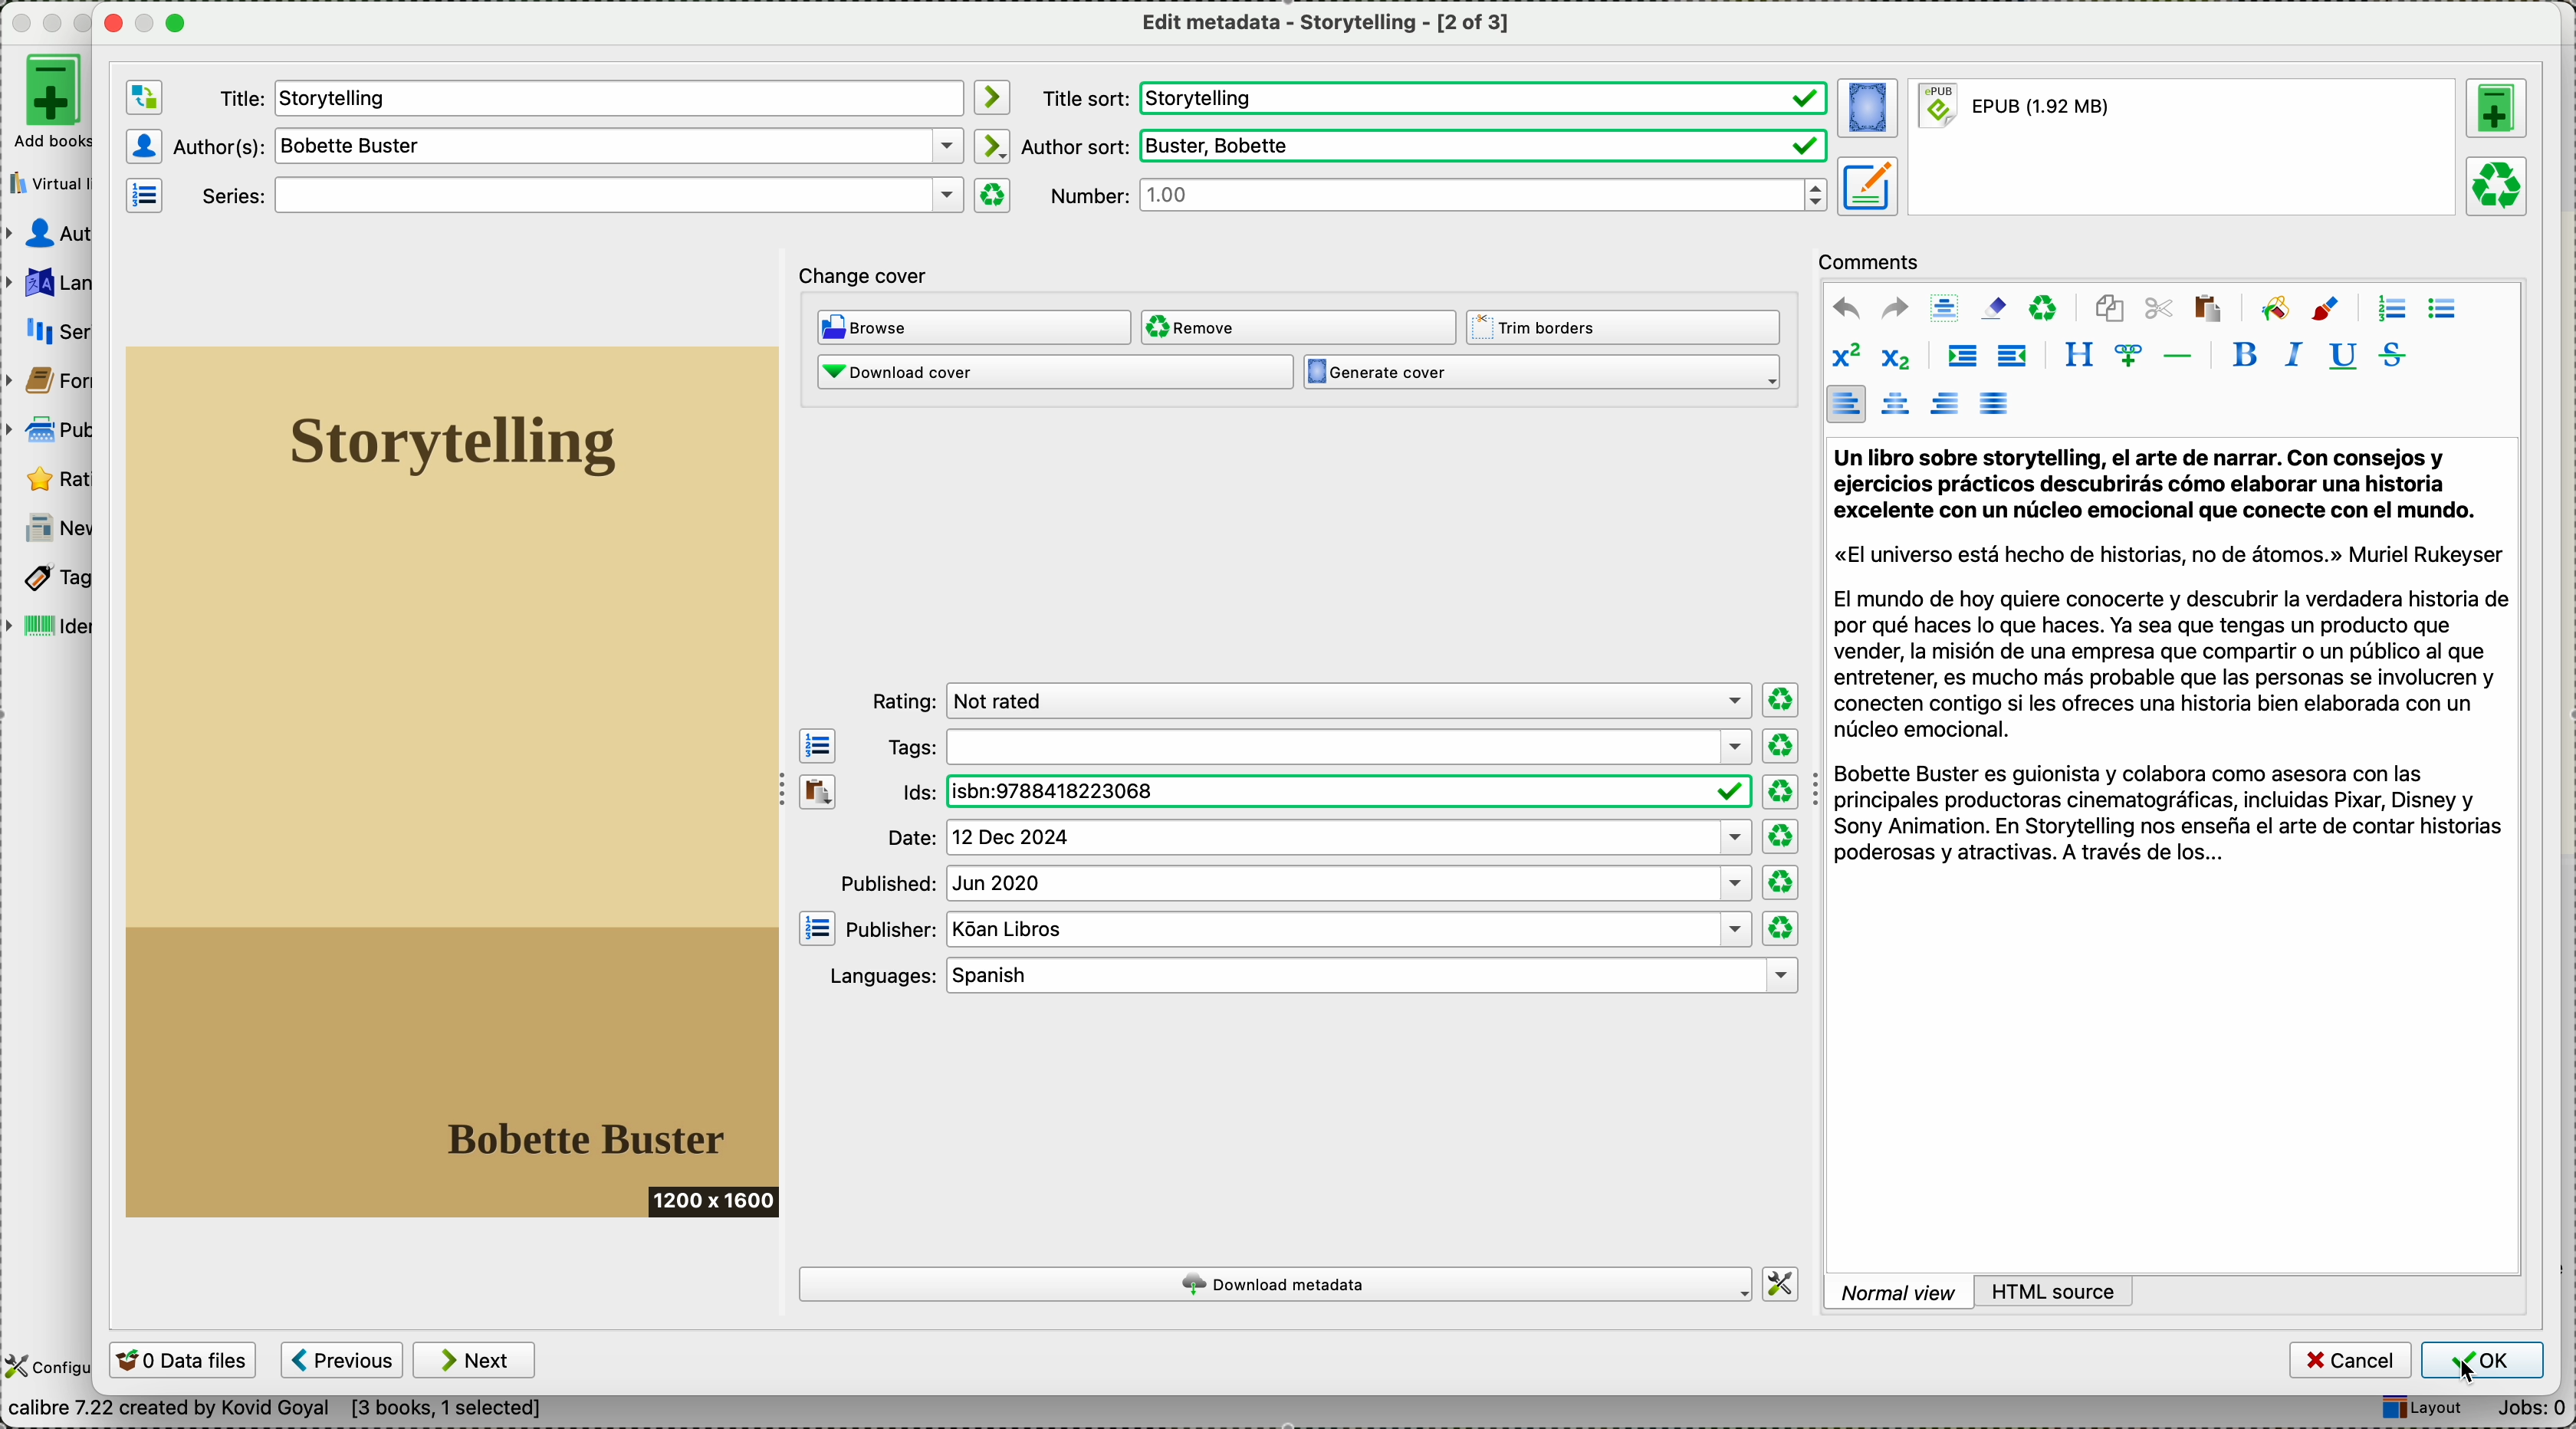 This screenshot has height=1429, width=2576. I want to click on cancel, so click(2349, 1359).